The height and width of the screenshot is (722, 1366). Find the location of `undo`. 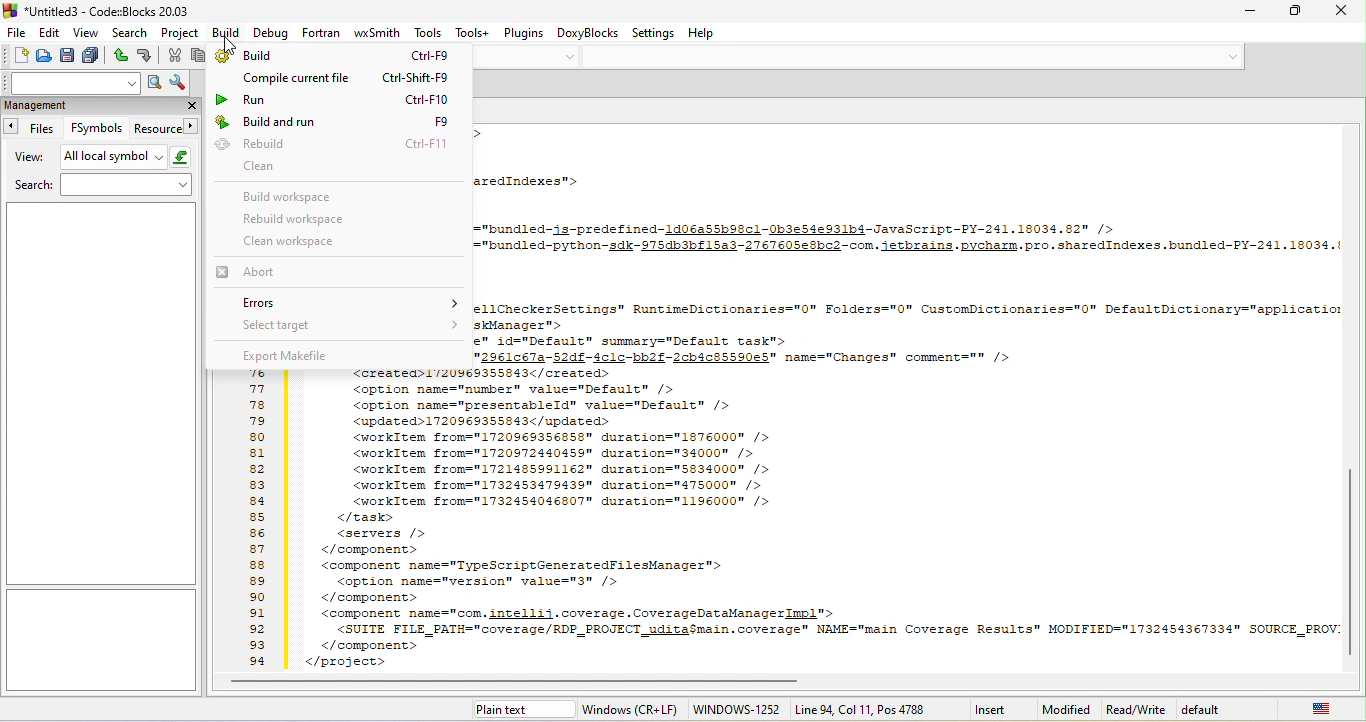

undo is located at coordinates (122, 54).